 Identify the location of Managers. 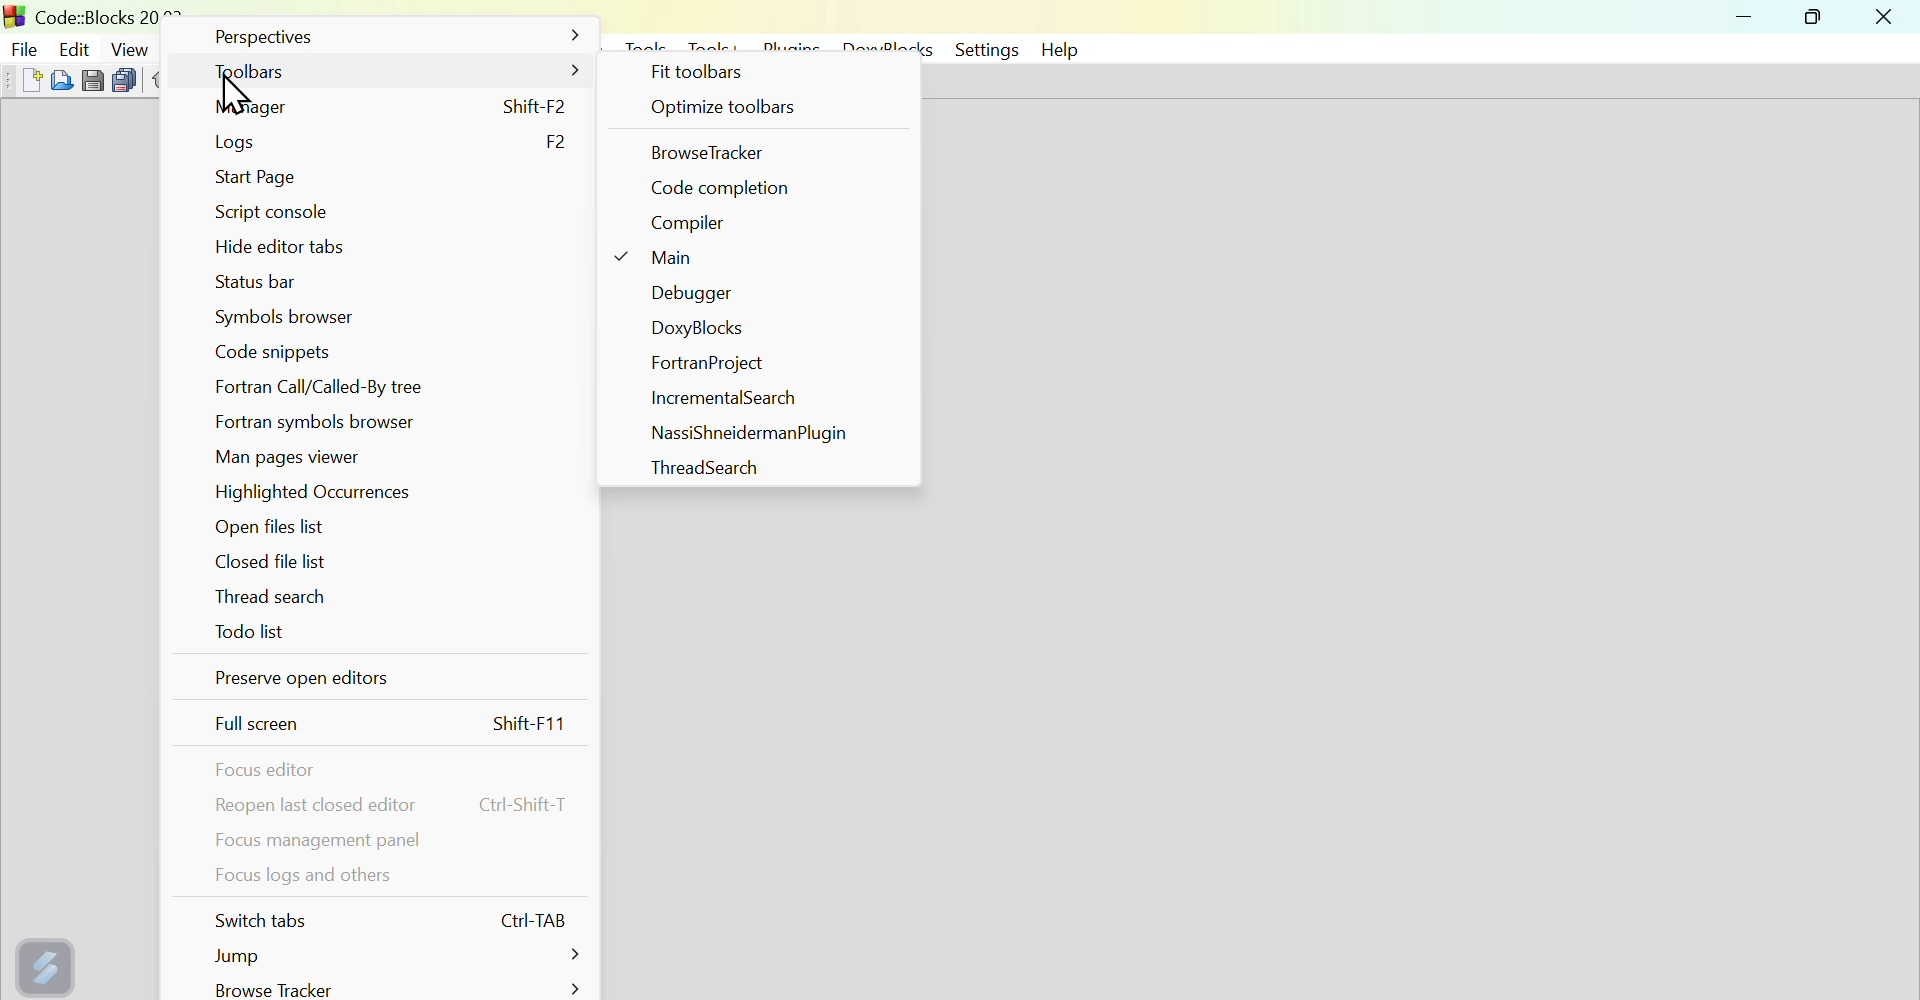
(399, 106).